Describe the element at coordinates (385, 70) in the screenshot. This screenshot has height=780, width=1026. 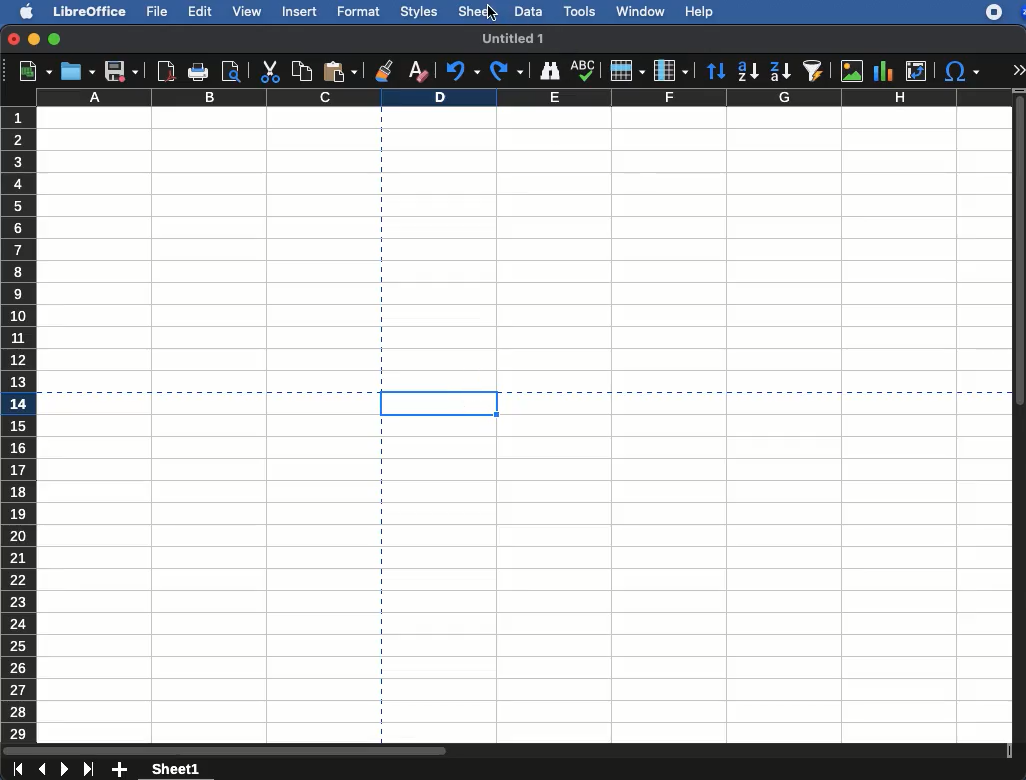
I see `clone formatting` at that location.